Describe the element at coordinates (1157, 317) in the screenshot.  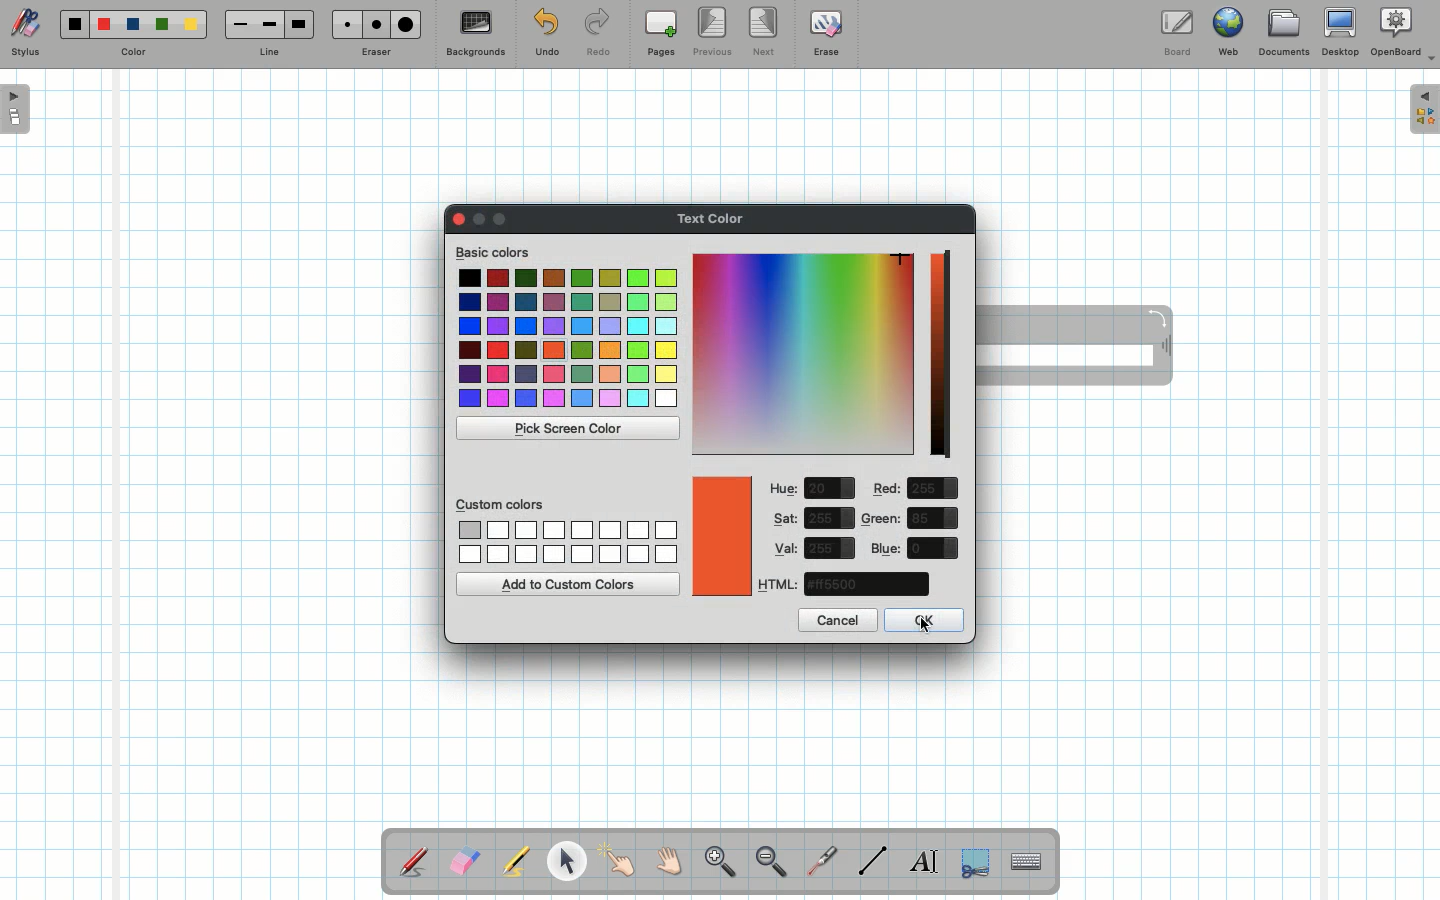
I see `Rotate` at that location.